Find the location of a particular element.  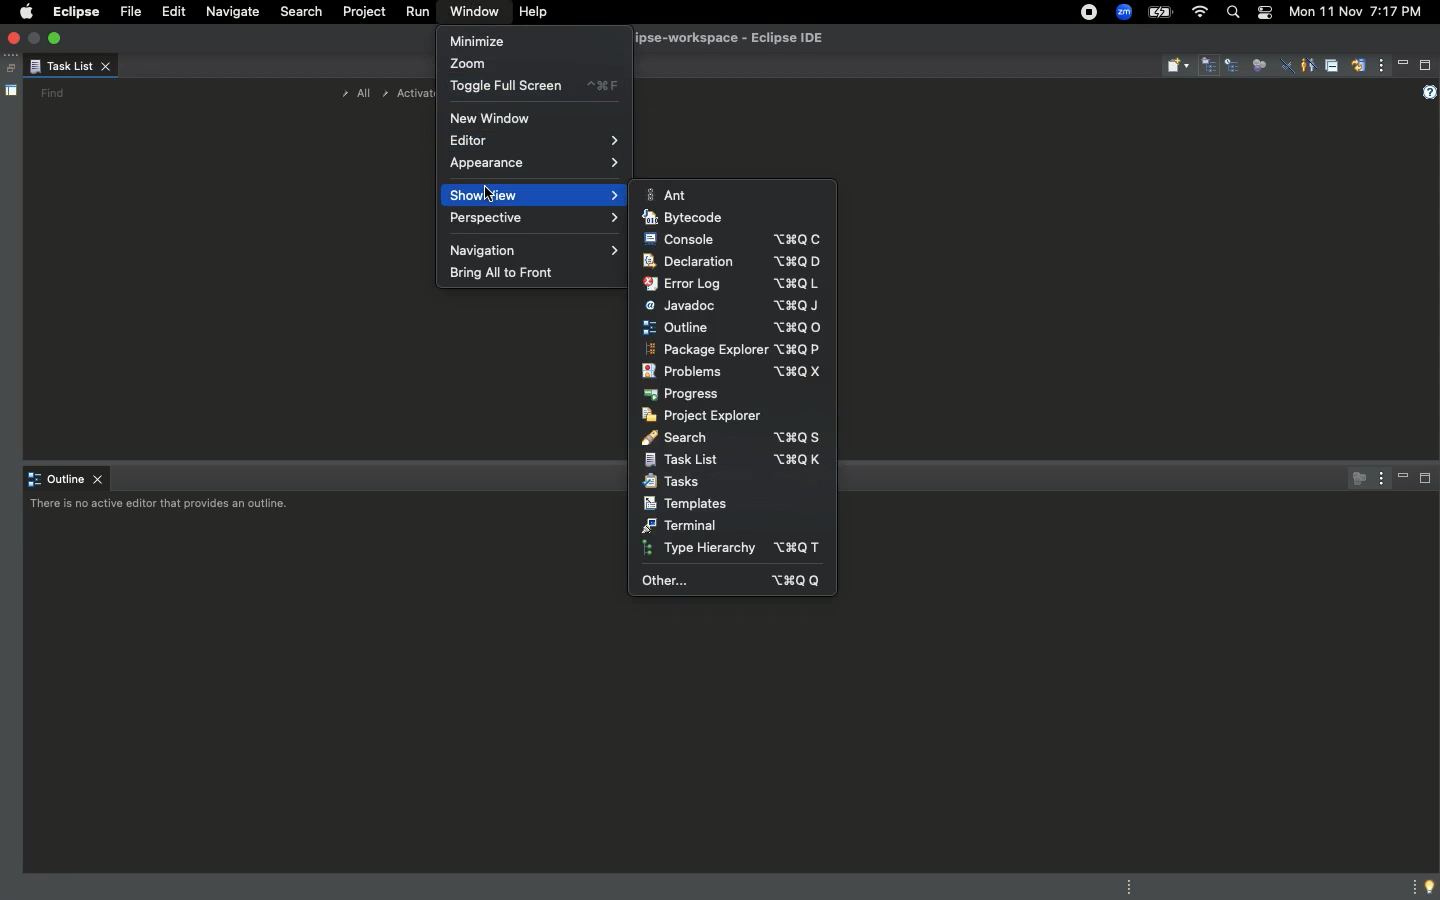

Scheduled is located at coordinates (1234, 67).